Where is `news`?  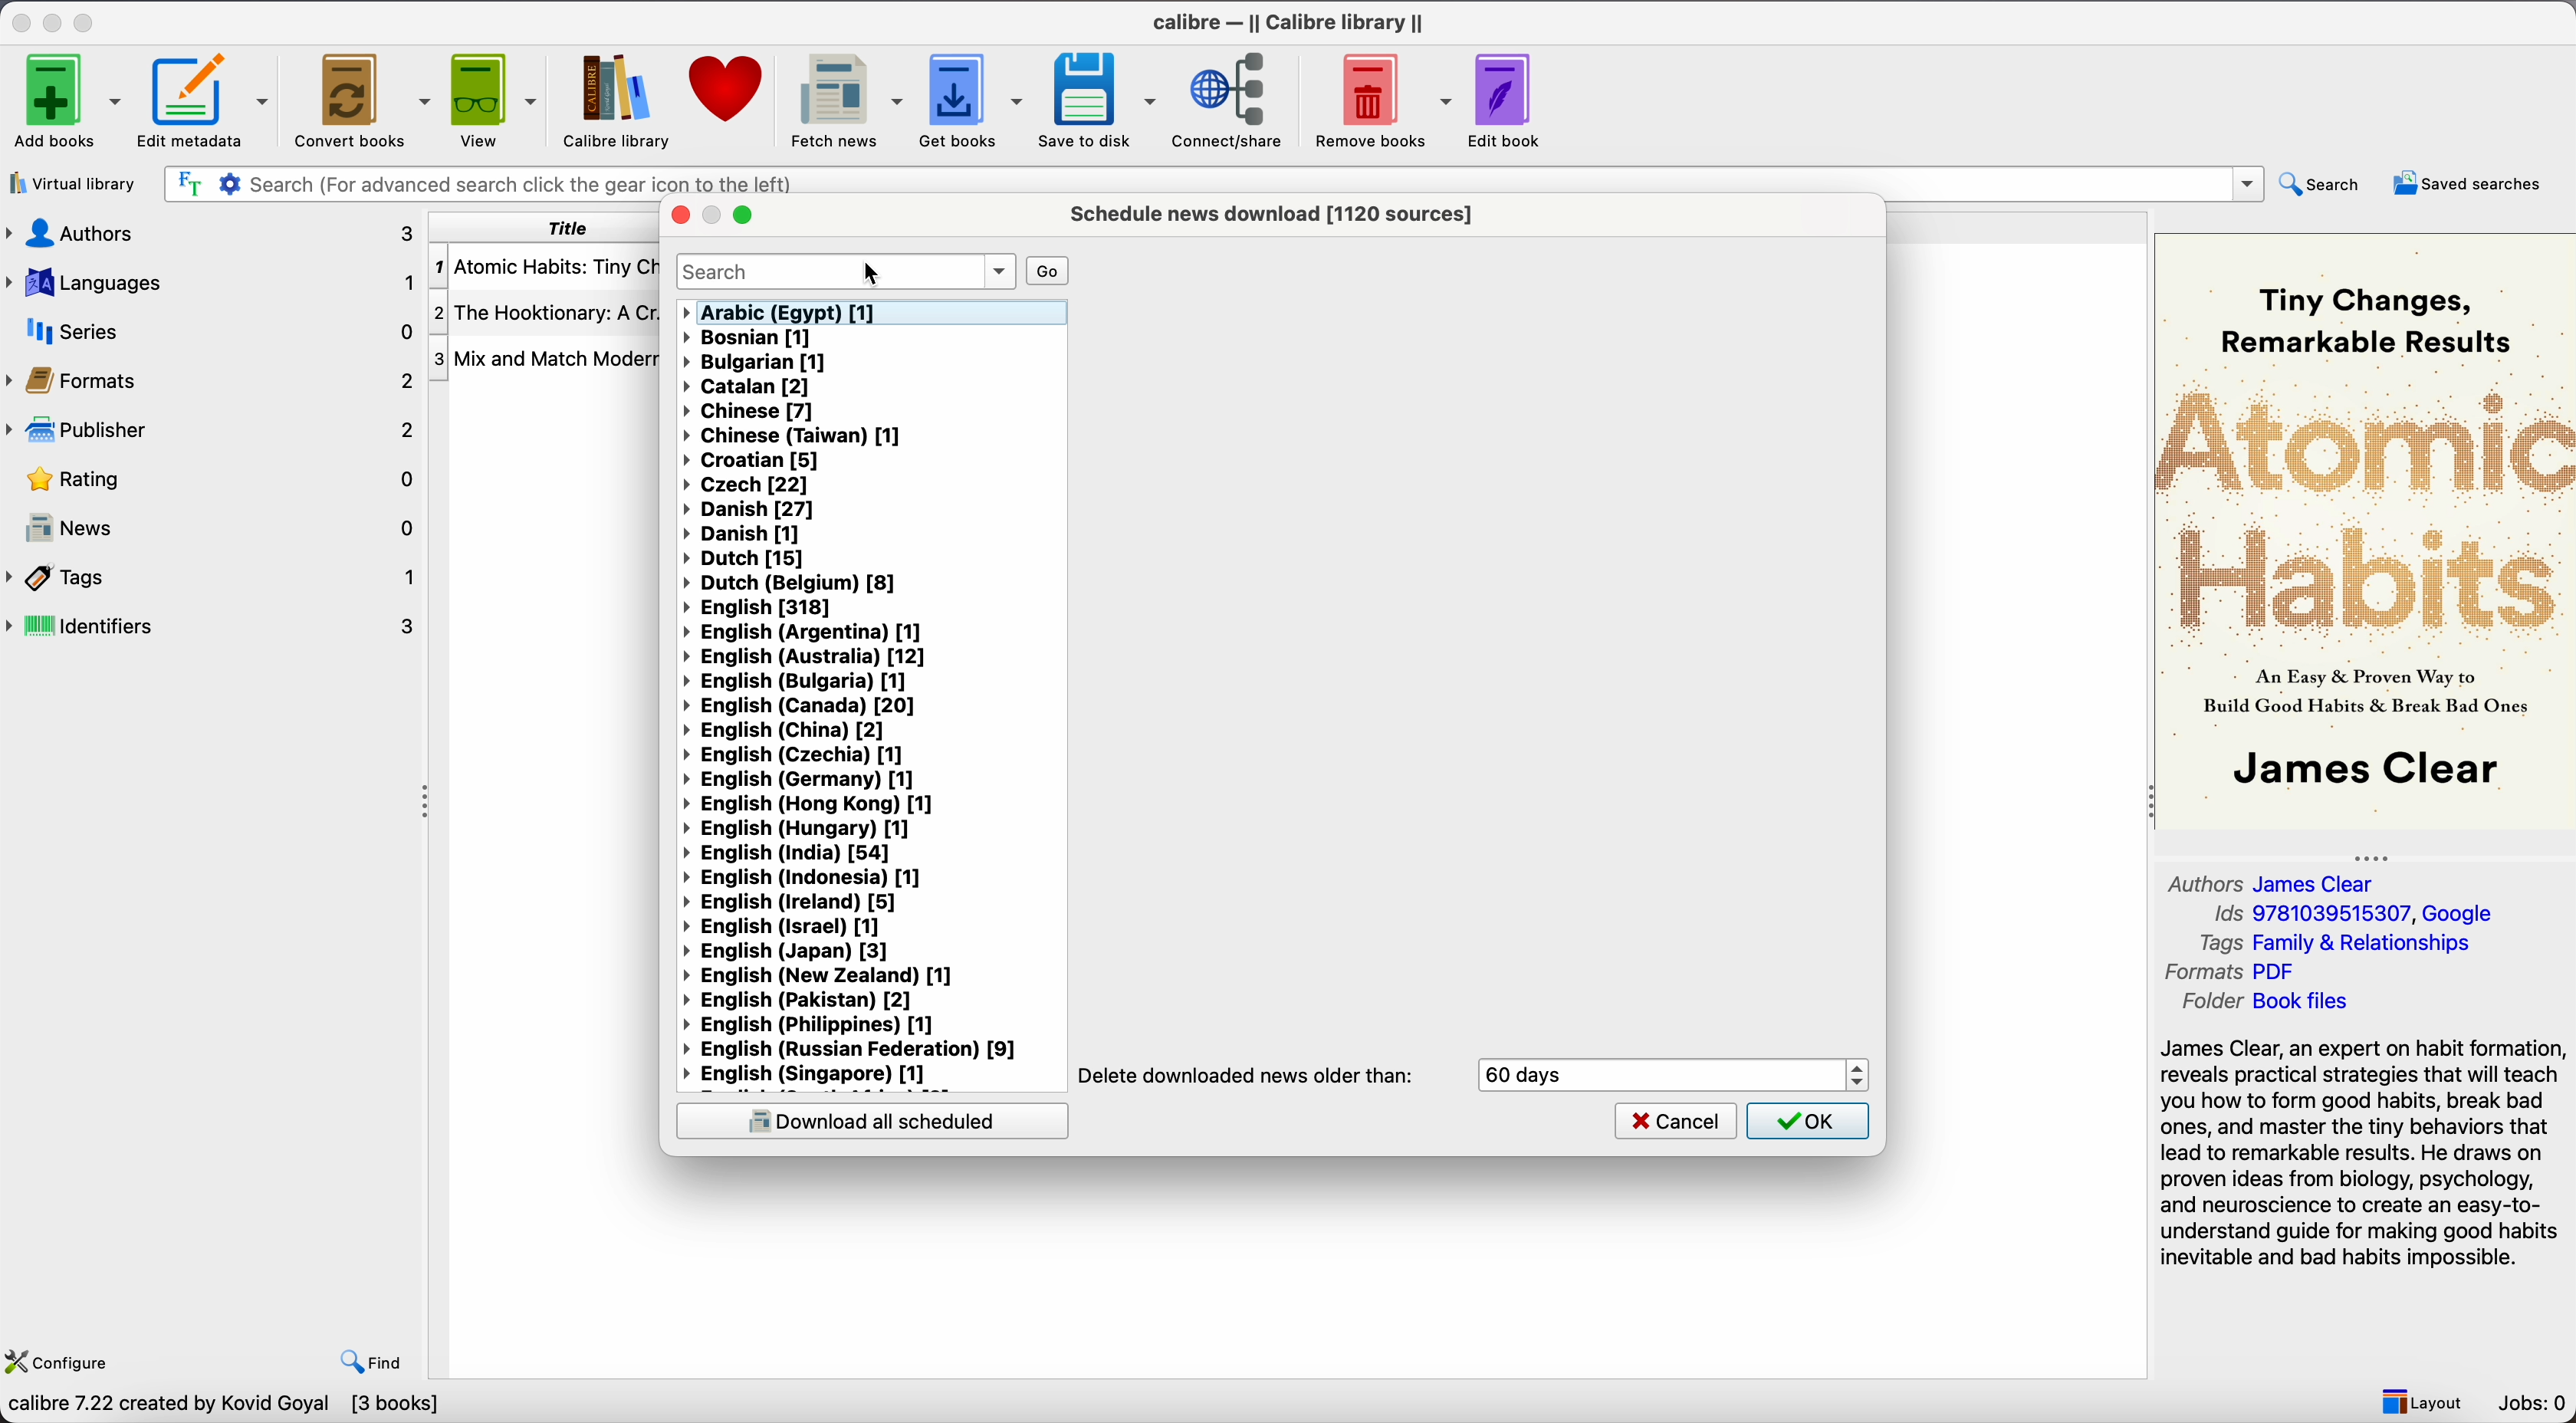
news is located at coordinates (213, 523).